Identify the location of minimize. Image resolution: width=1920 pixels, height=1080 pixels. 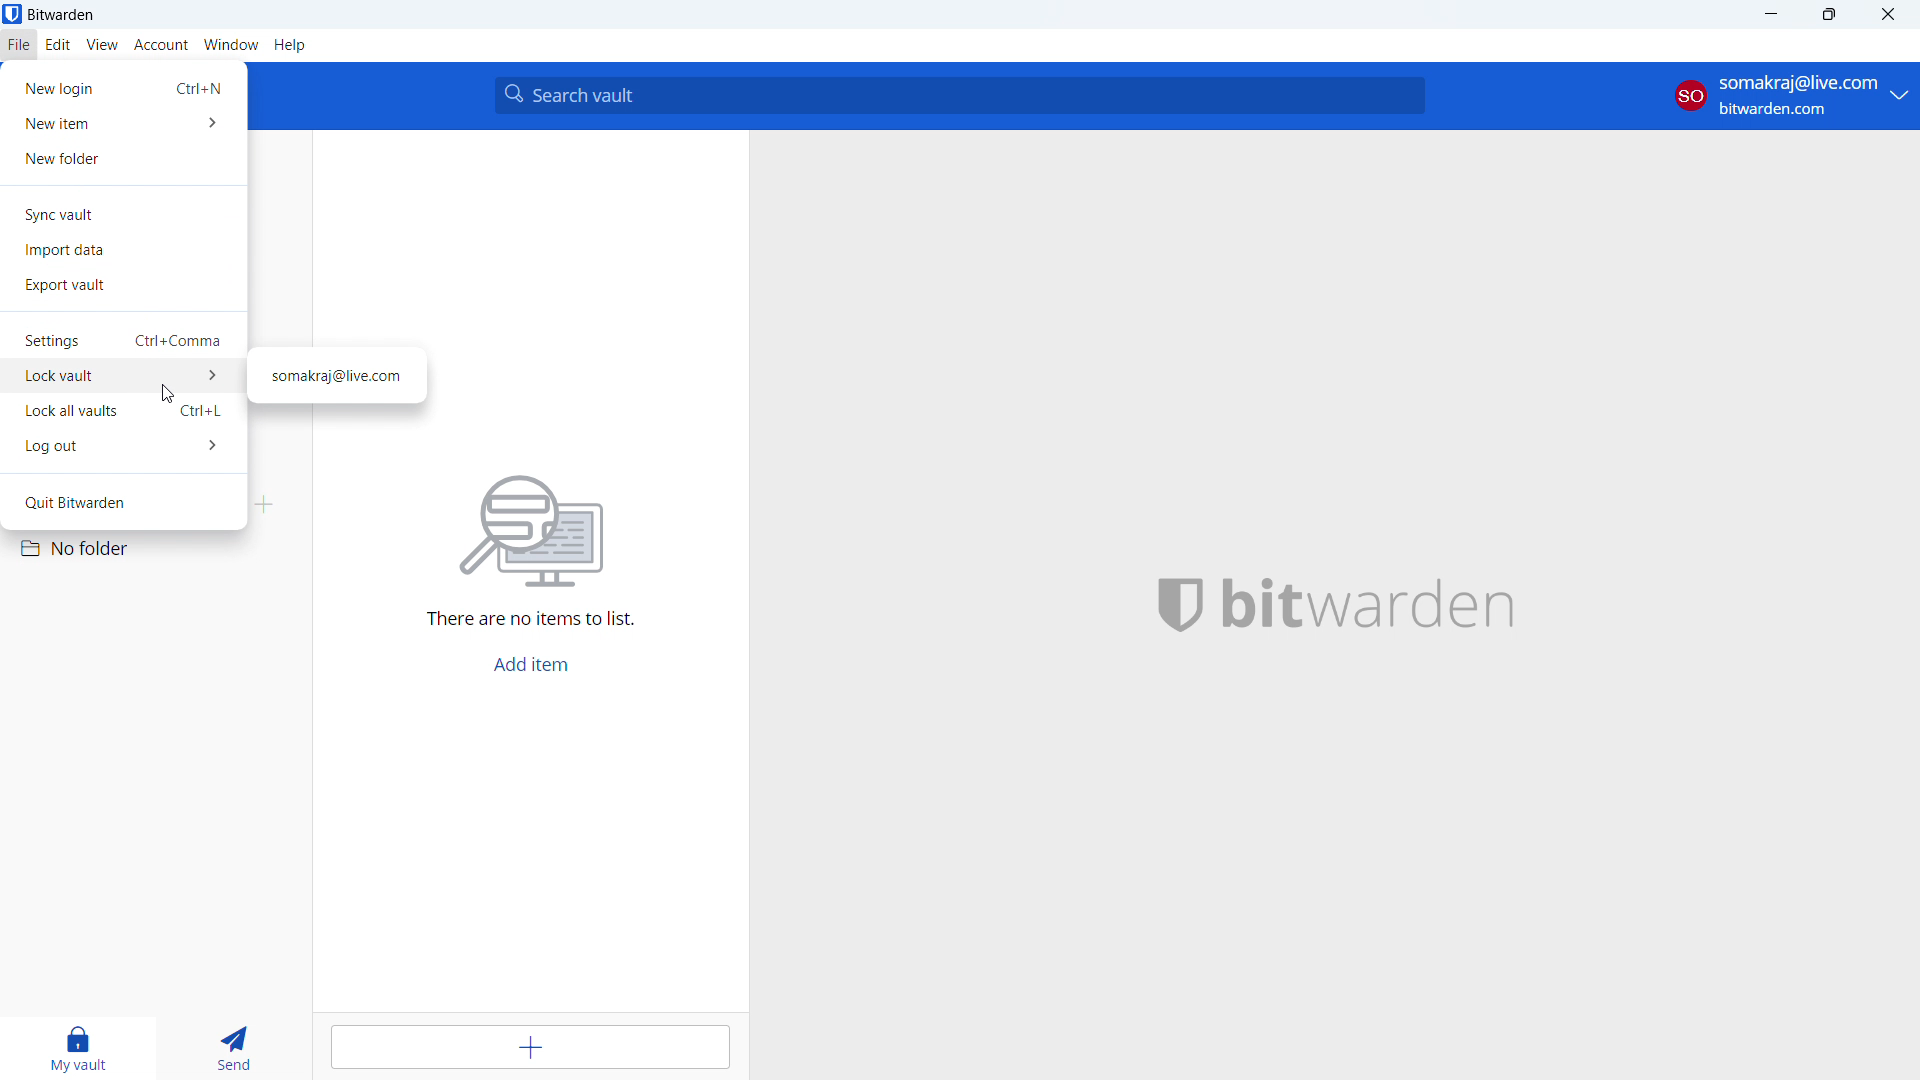
(1775, 14).